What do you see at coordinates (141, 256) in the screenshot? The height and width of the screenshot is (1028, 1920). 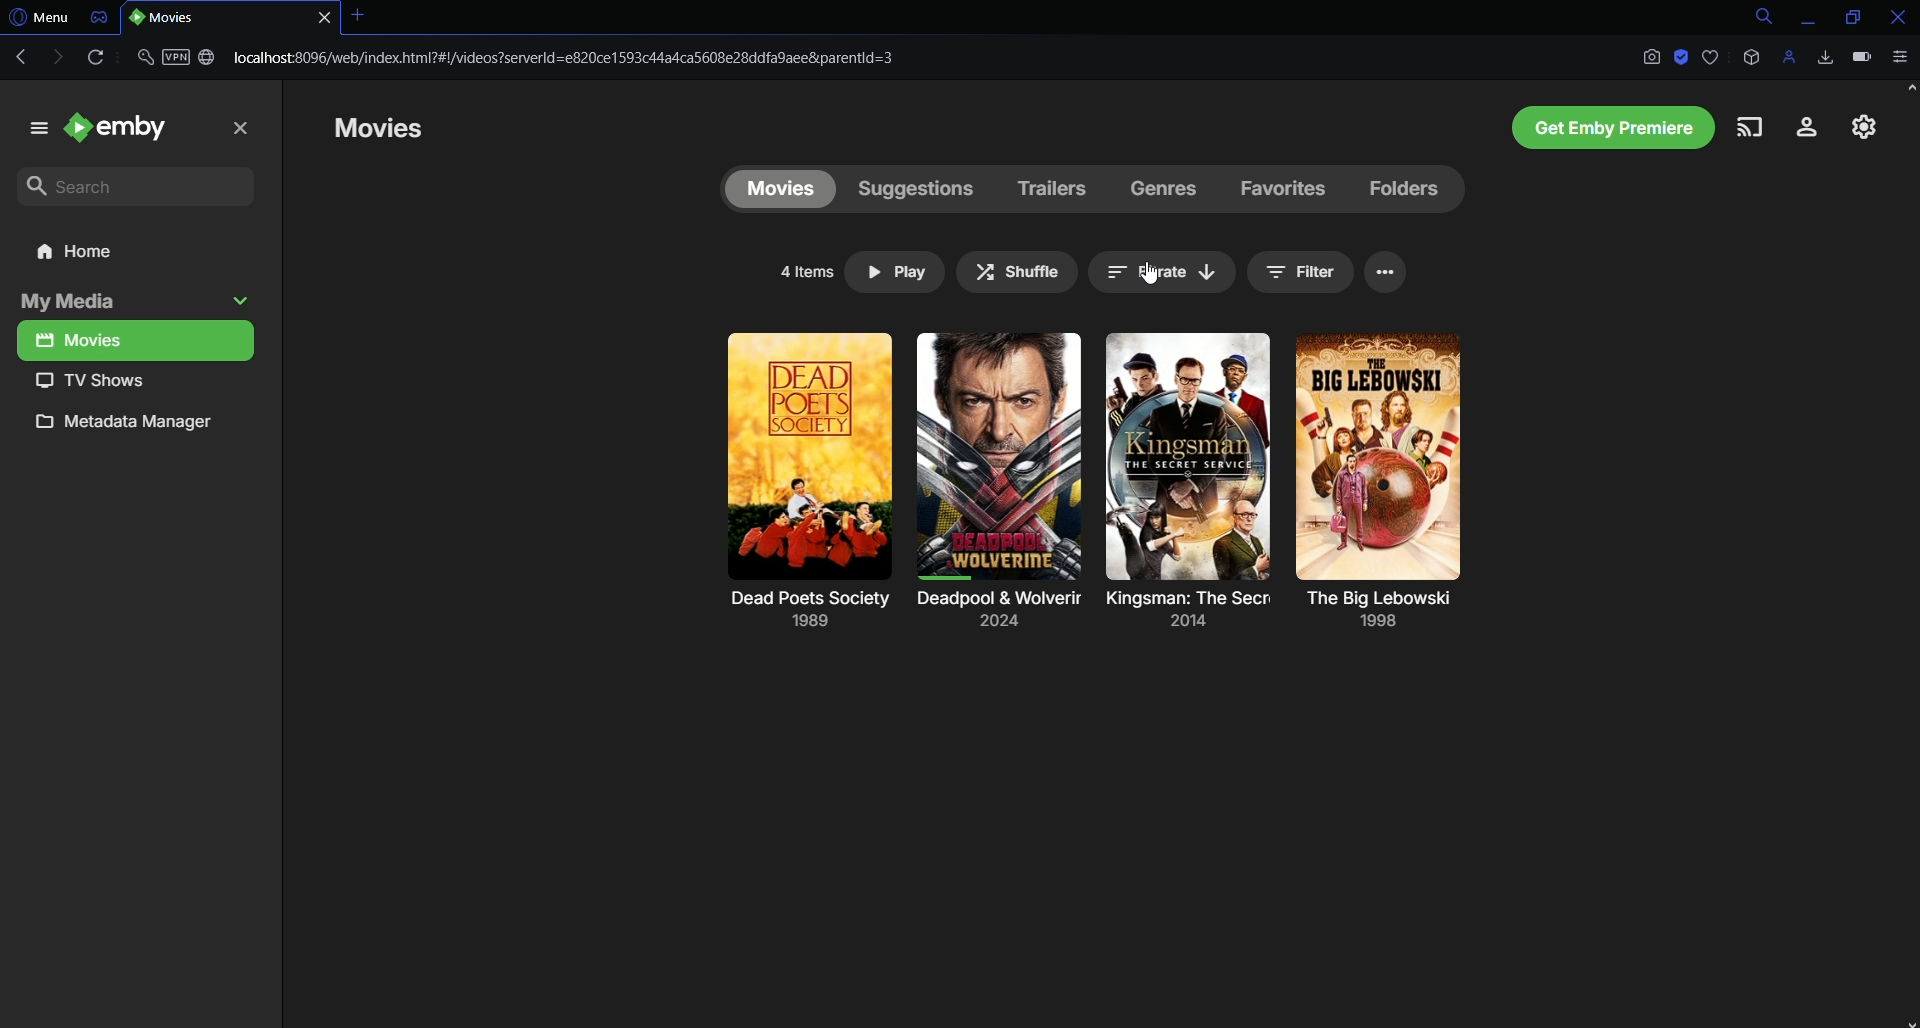 I see `Home` at bounding box center [141, 256].